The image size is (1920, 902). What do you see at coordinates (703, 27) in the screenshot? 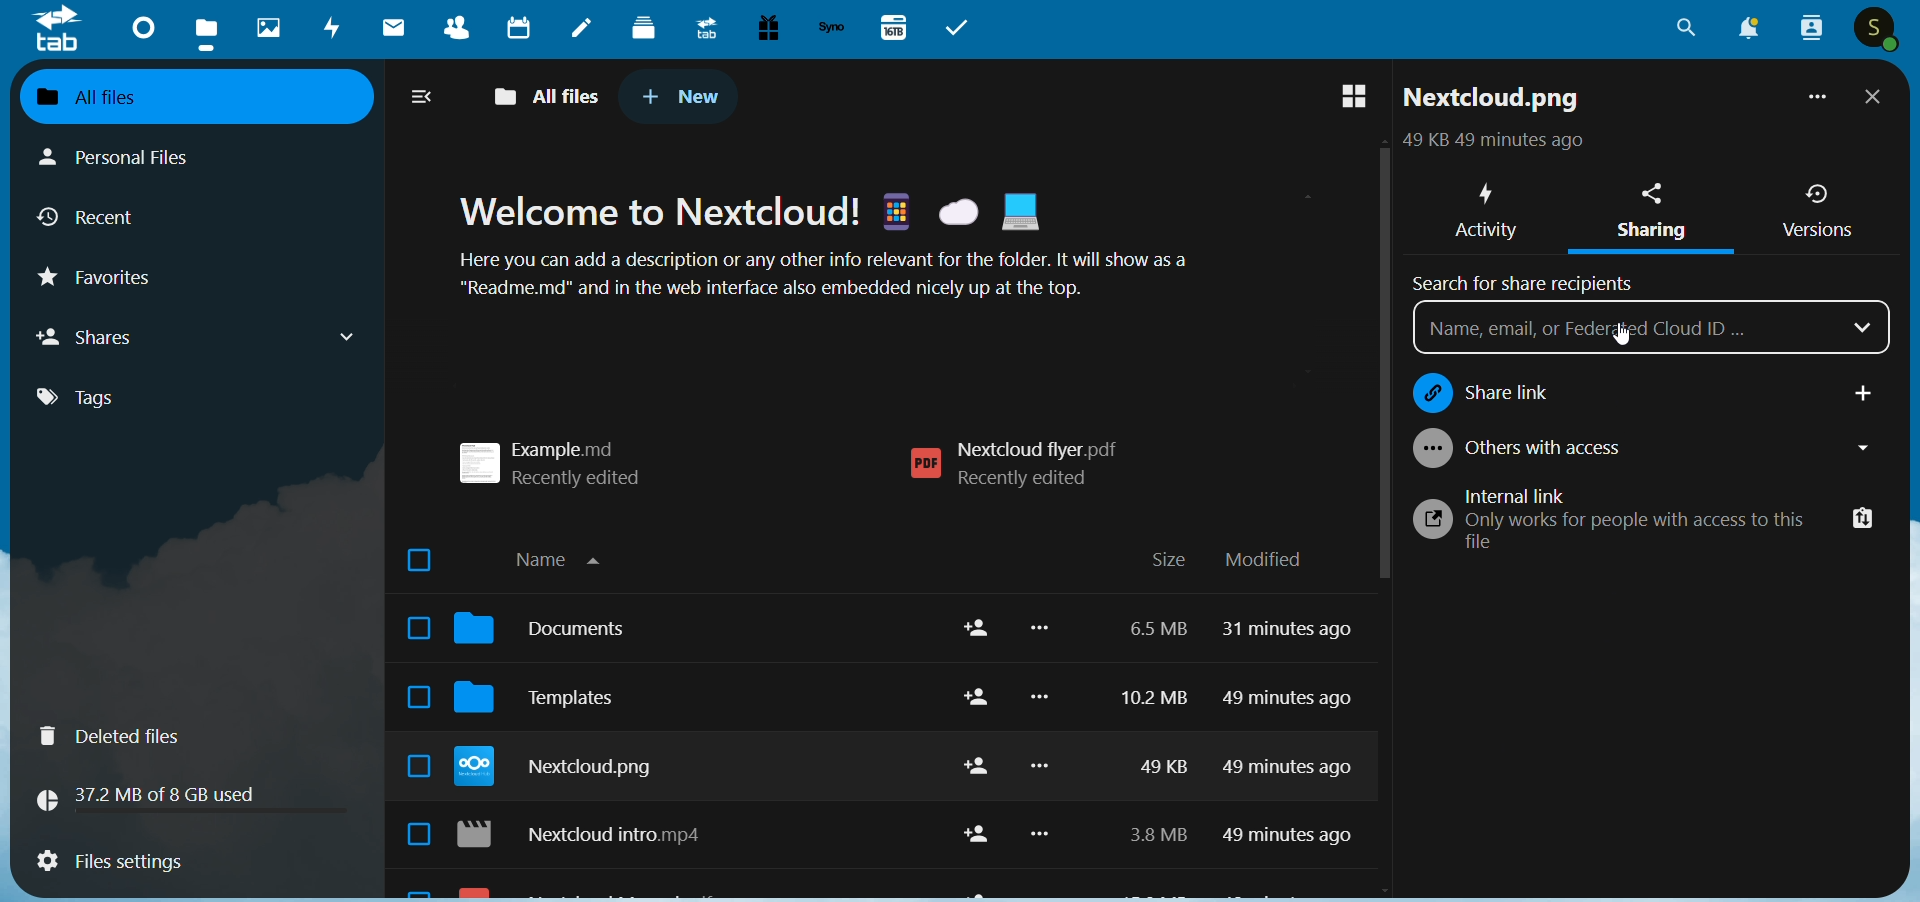
I see `upgrade` at bounding box center [703, 27].